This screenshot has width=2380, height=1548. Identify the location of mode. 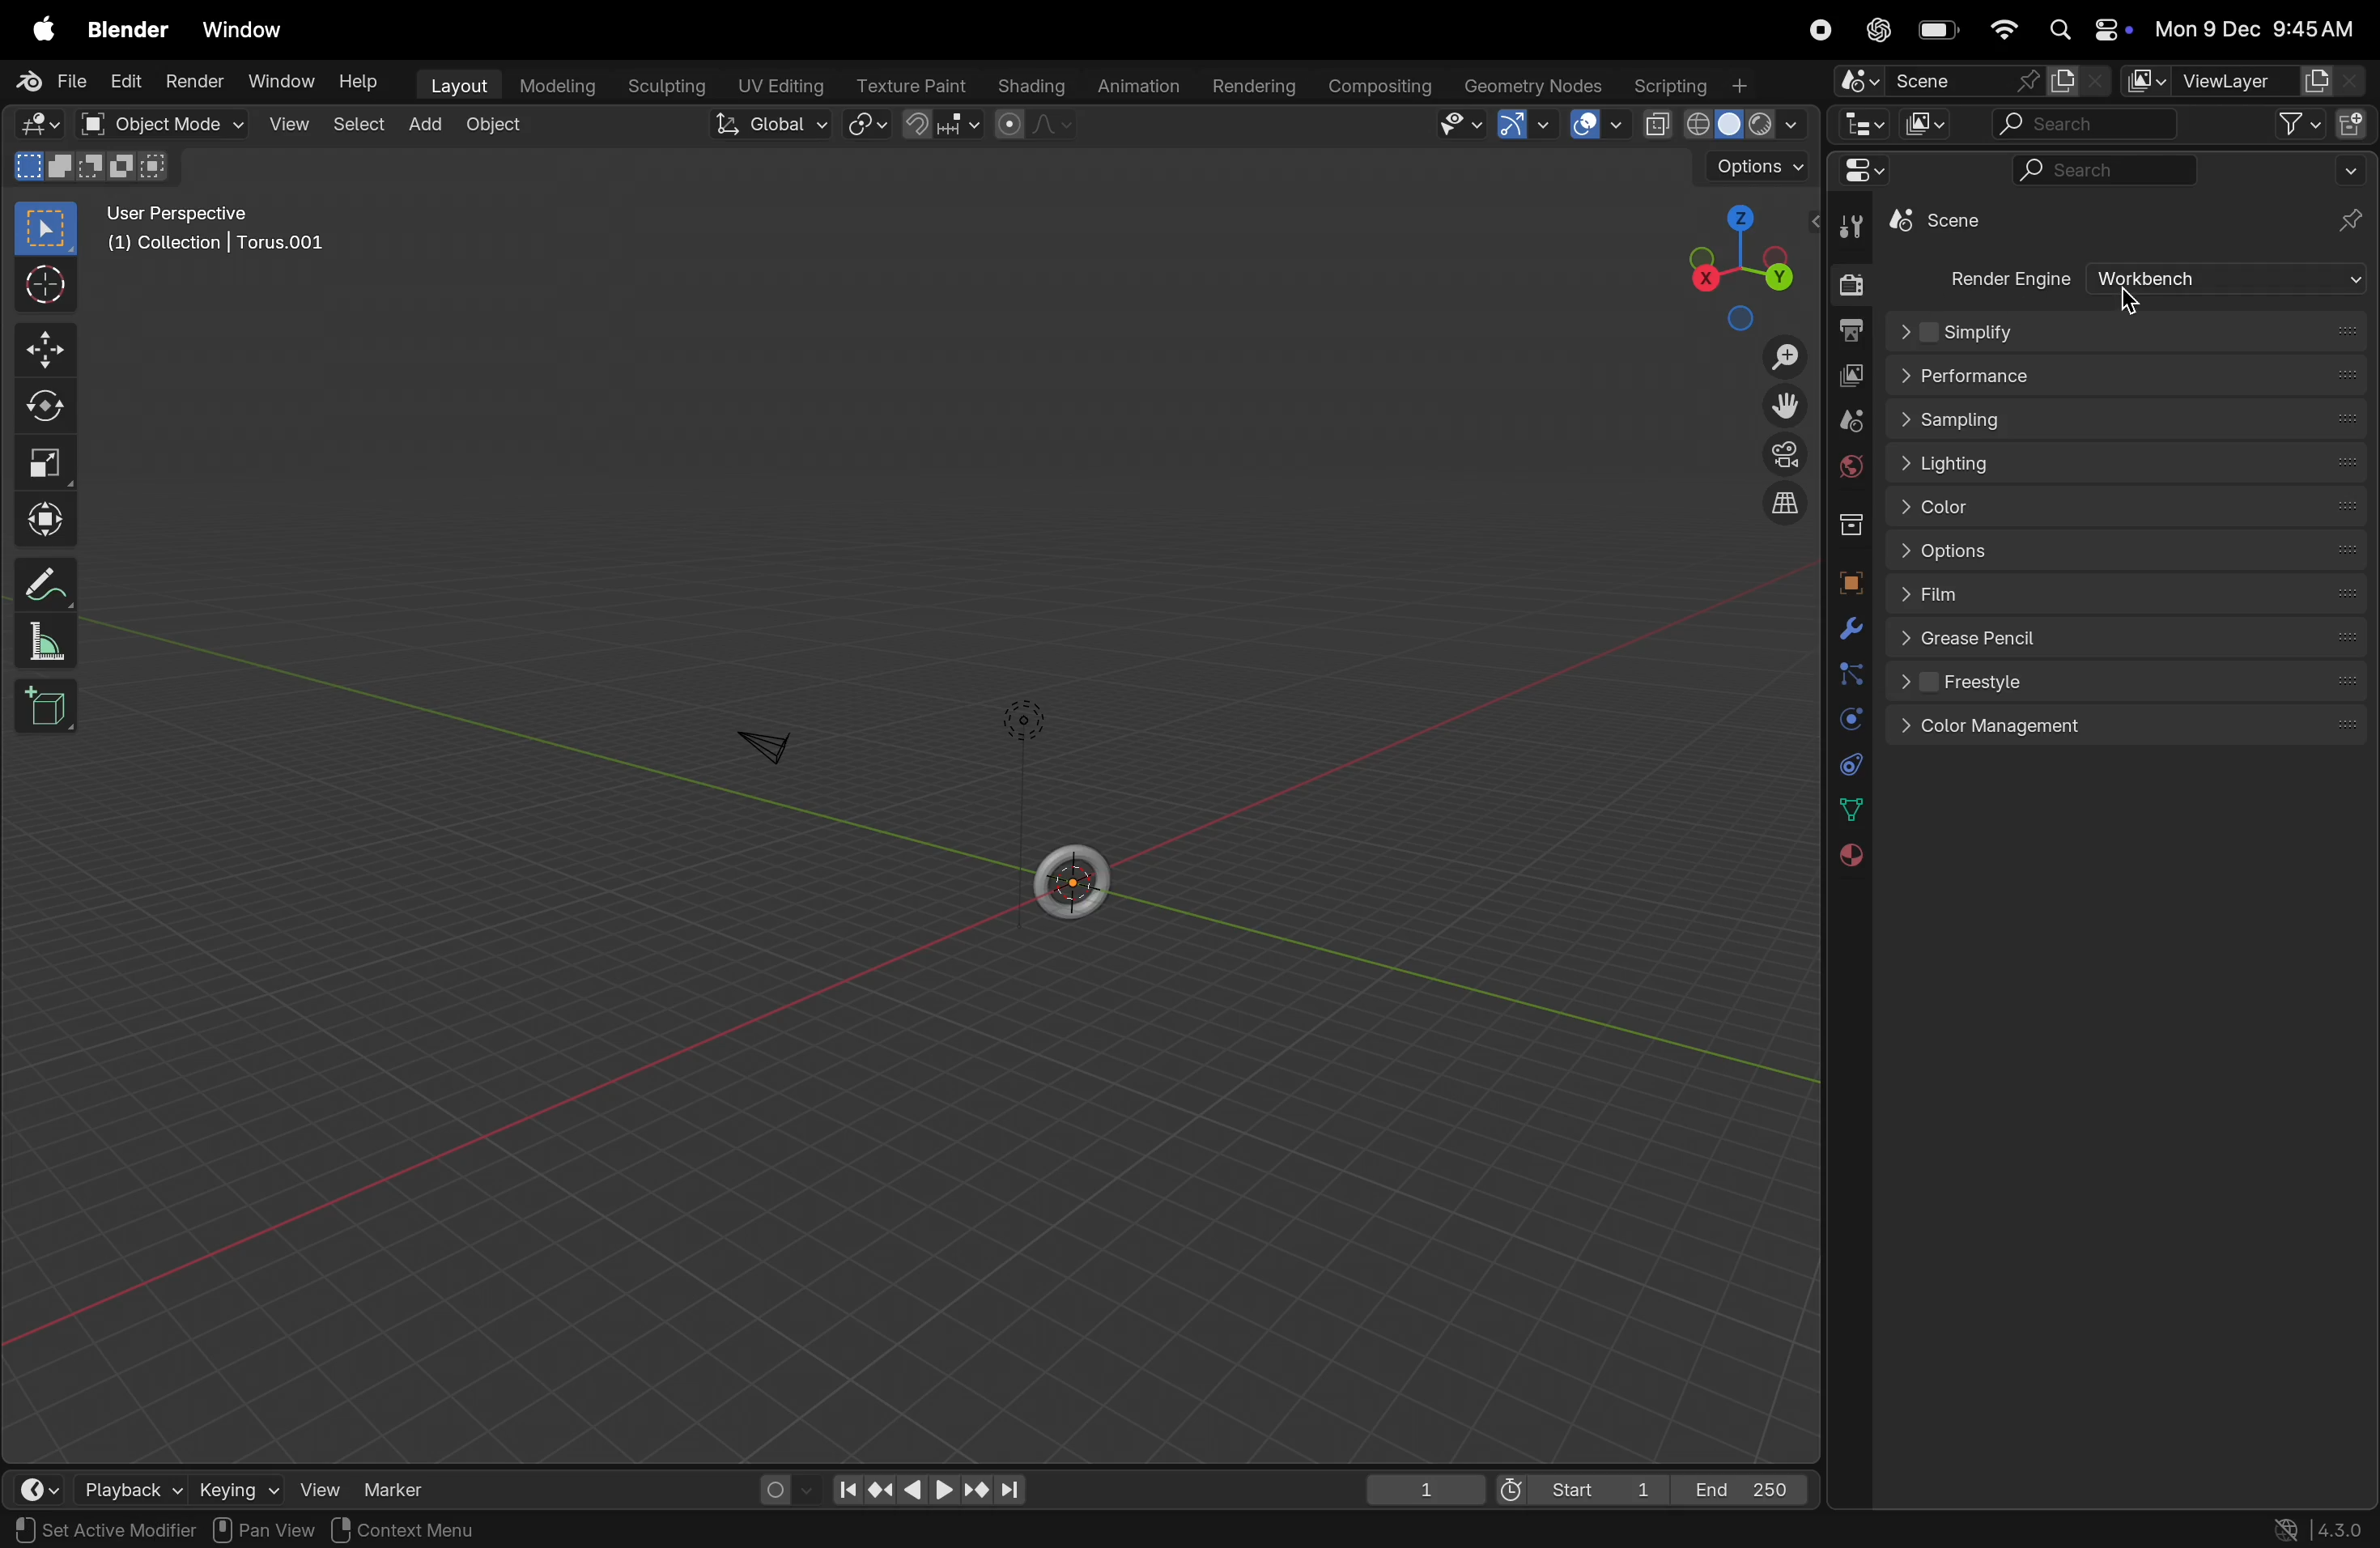
(91, 169).